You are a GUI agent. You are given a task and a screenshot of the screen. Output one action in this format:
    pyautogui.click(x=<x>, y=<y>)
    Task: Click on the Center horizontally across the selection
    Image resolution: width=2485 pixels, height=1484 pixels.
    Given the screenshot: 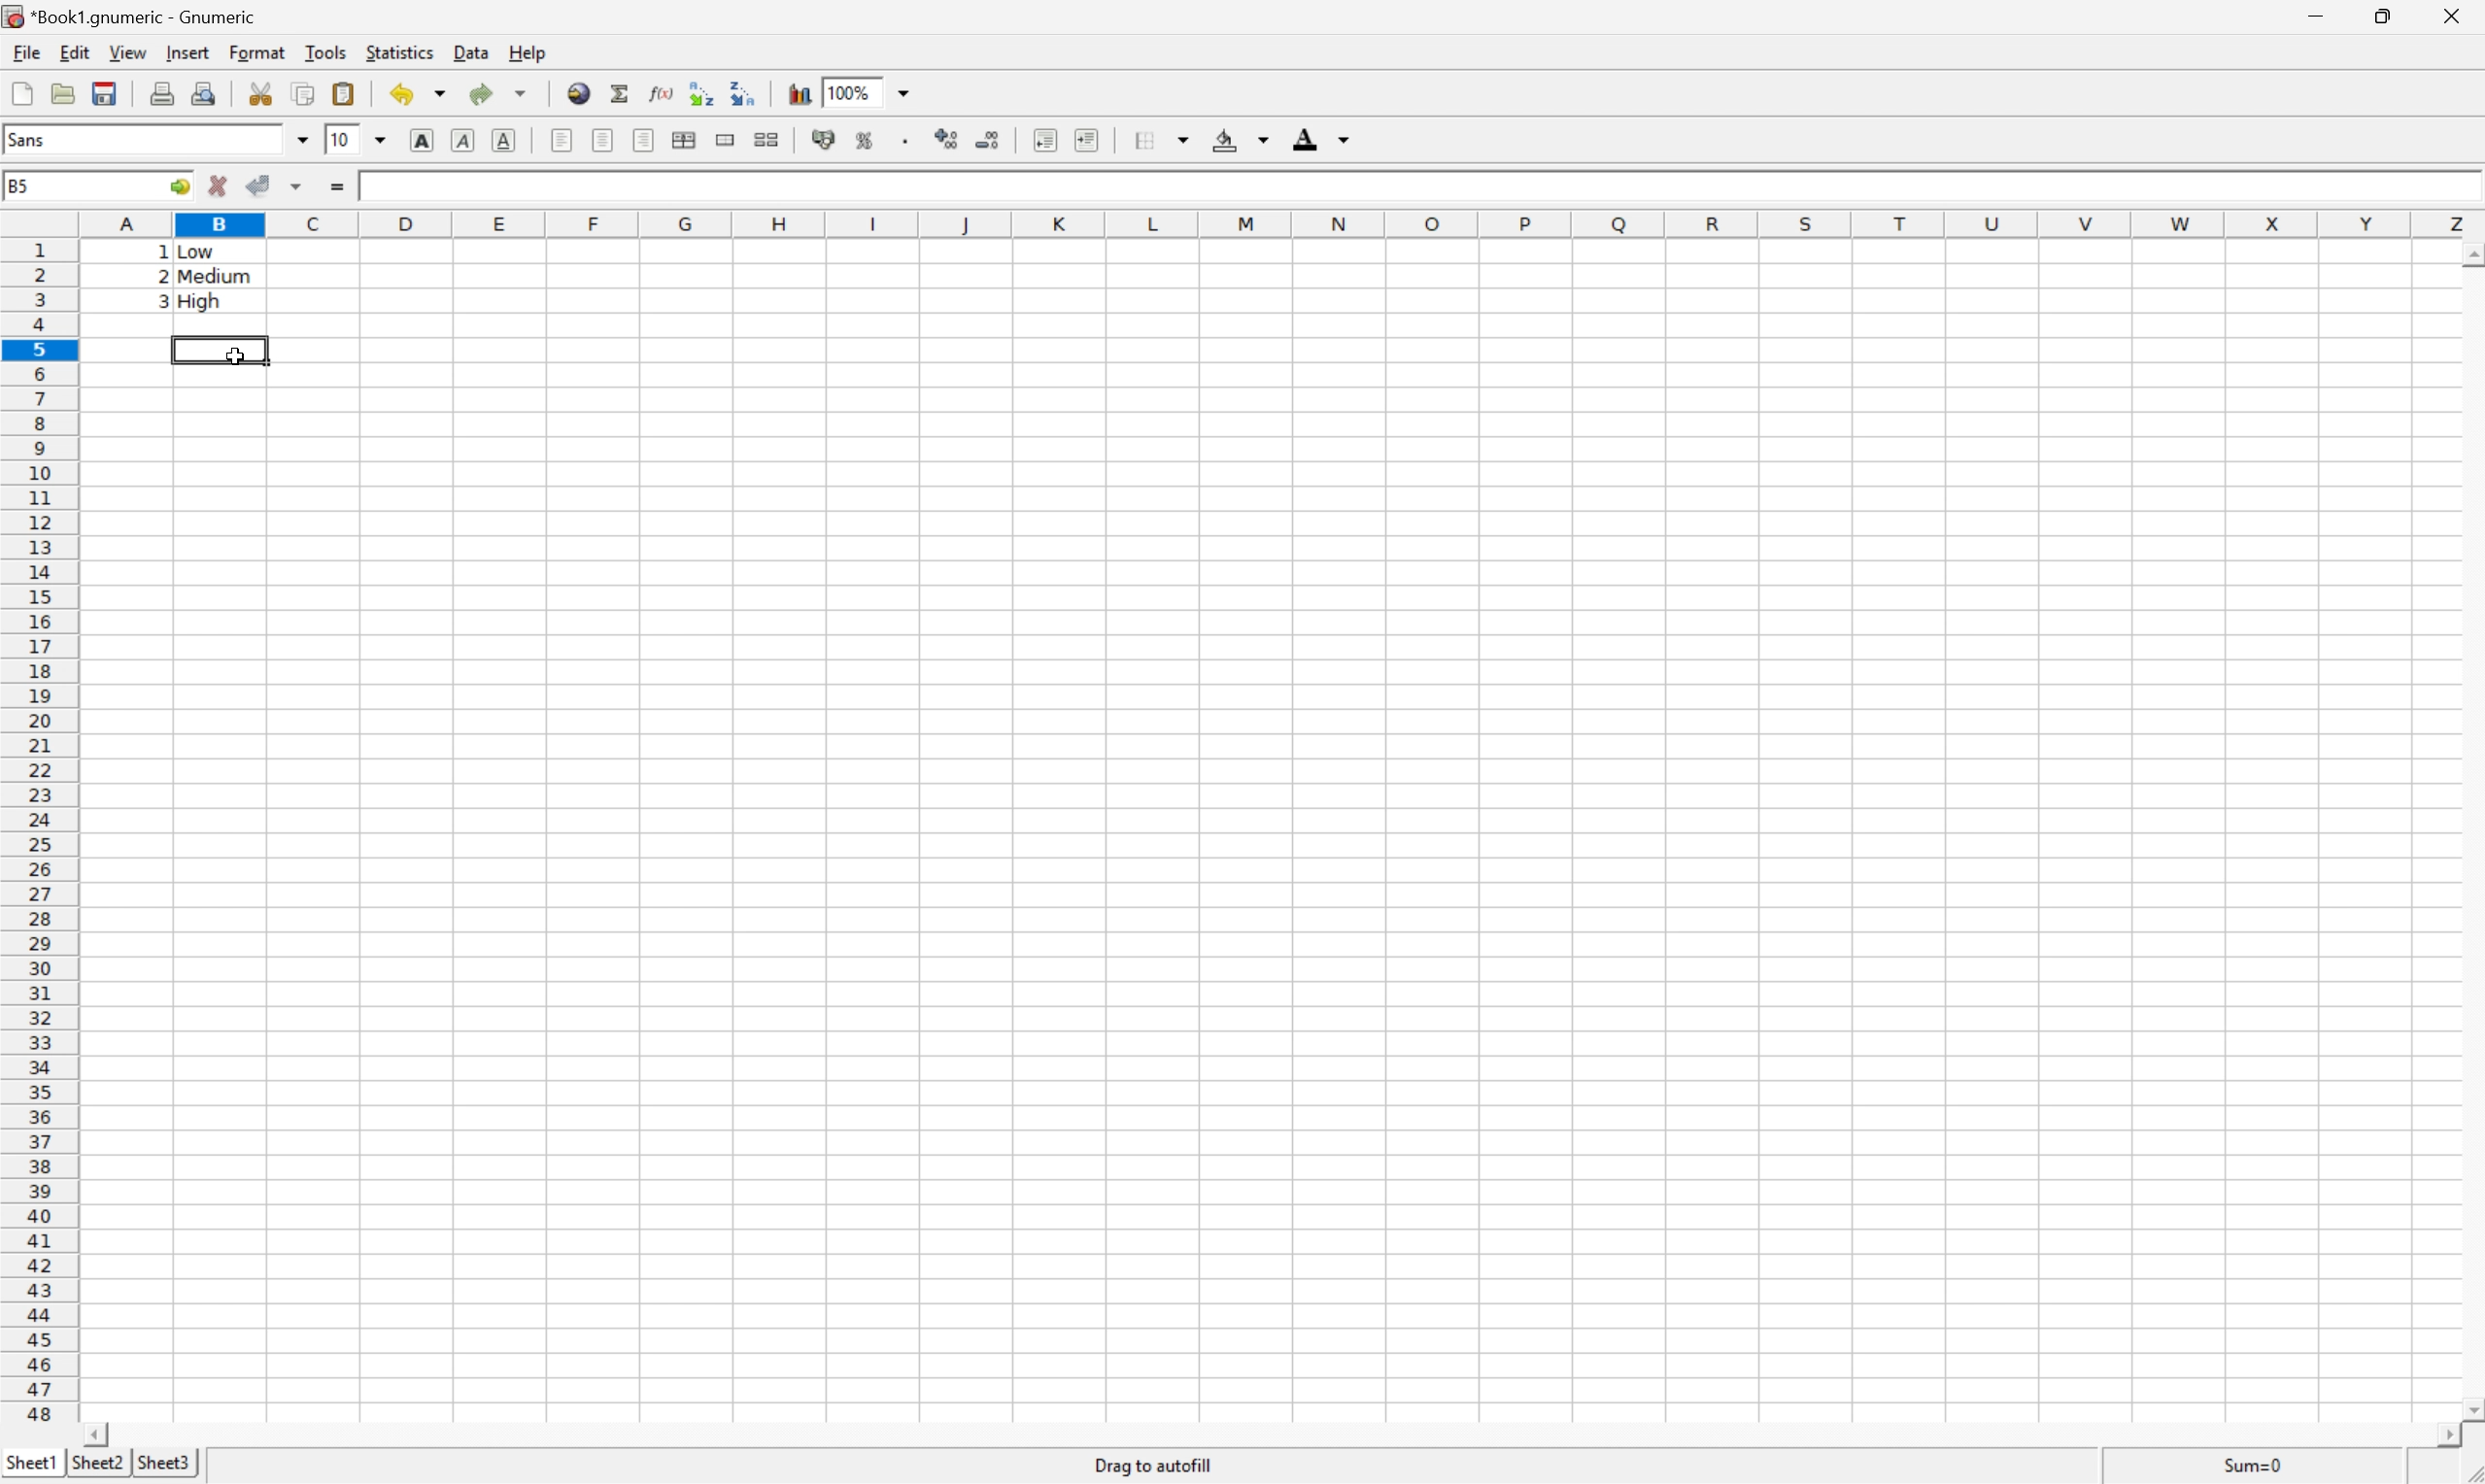 What is the action you would take?
    pyautogui.click(x=682, y=138)
    